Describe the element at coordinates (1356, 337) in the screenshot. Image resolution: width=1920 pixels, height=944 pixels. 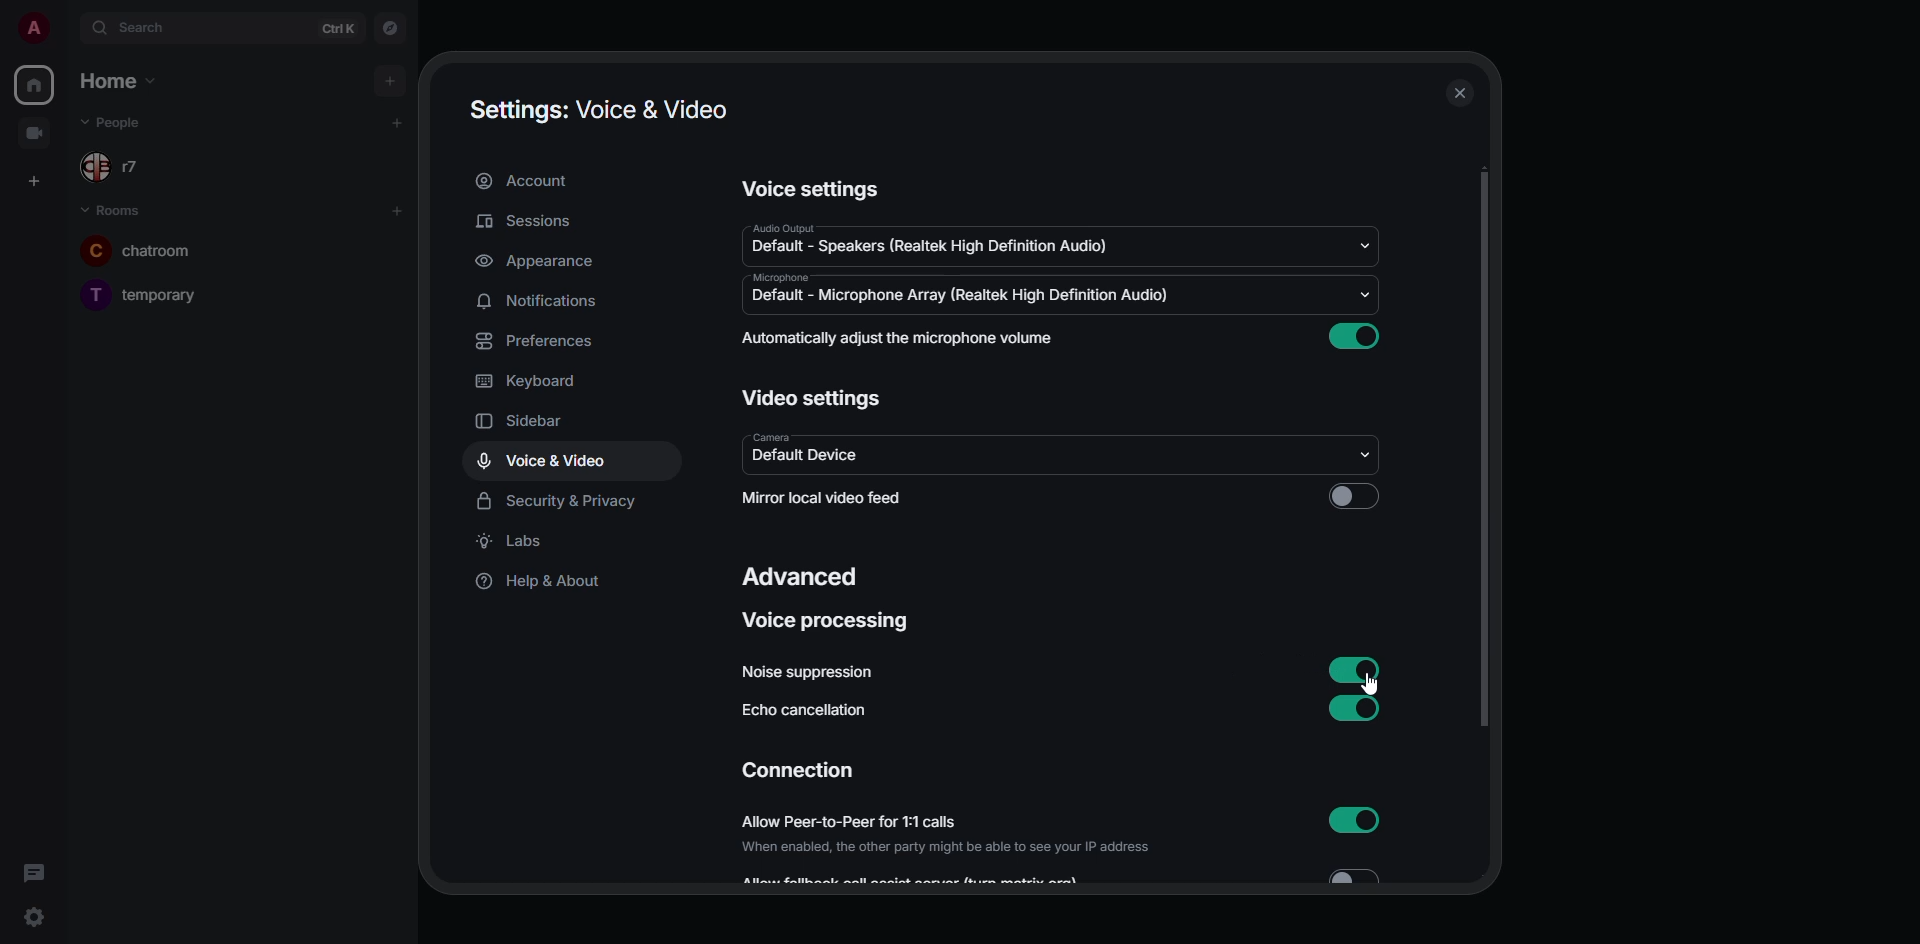
I see `enabled` at that location.